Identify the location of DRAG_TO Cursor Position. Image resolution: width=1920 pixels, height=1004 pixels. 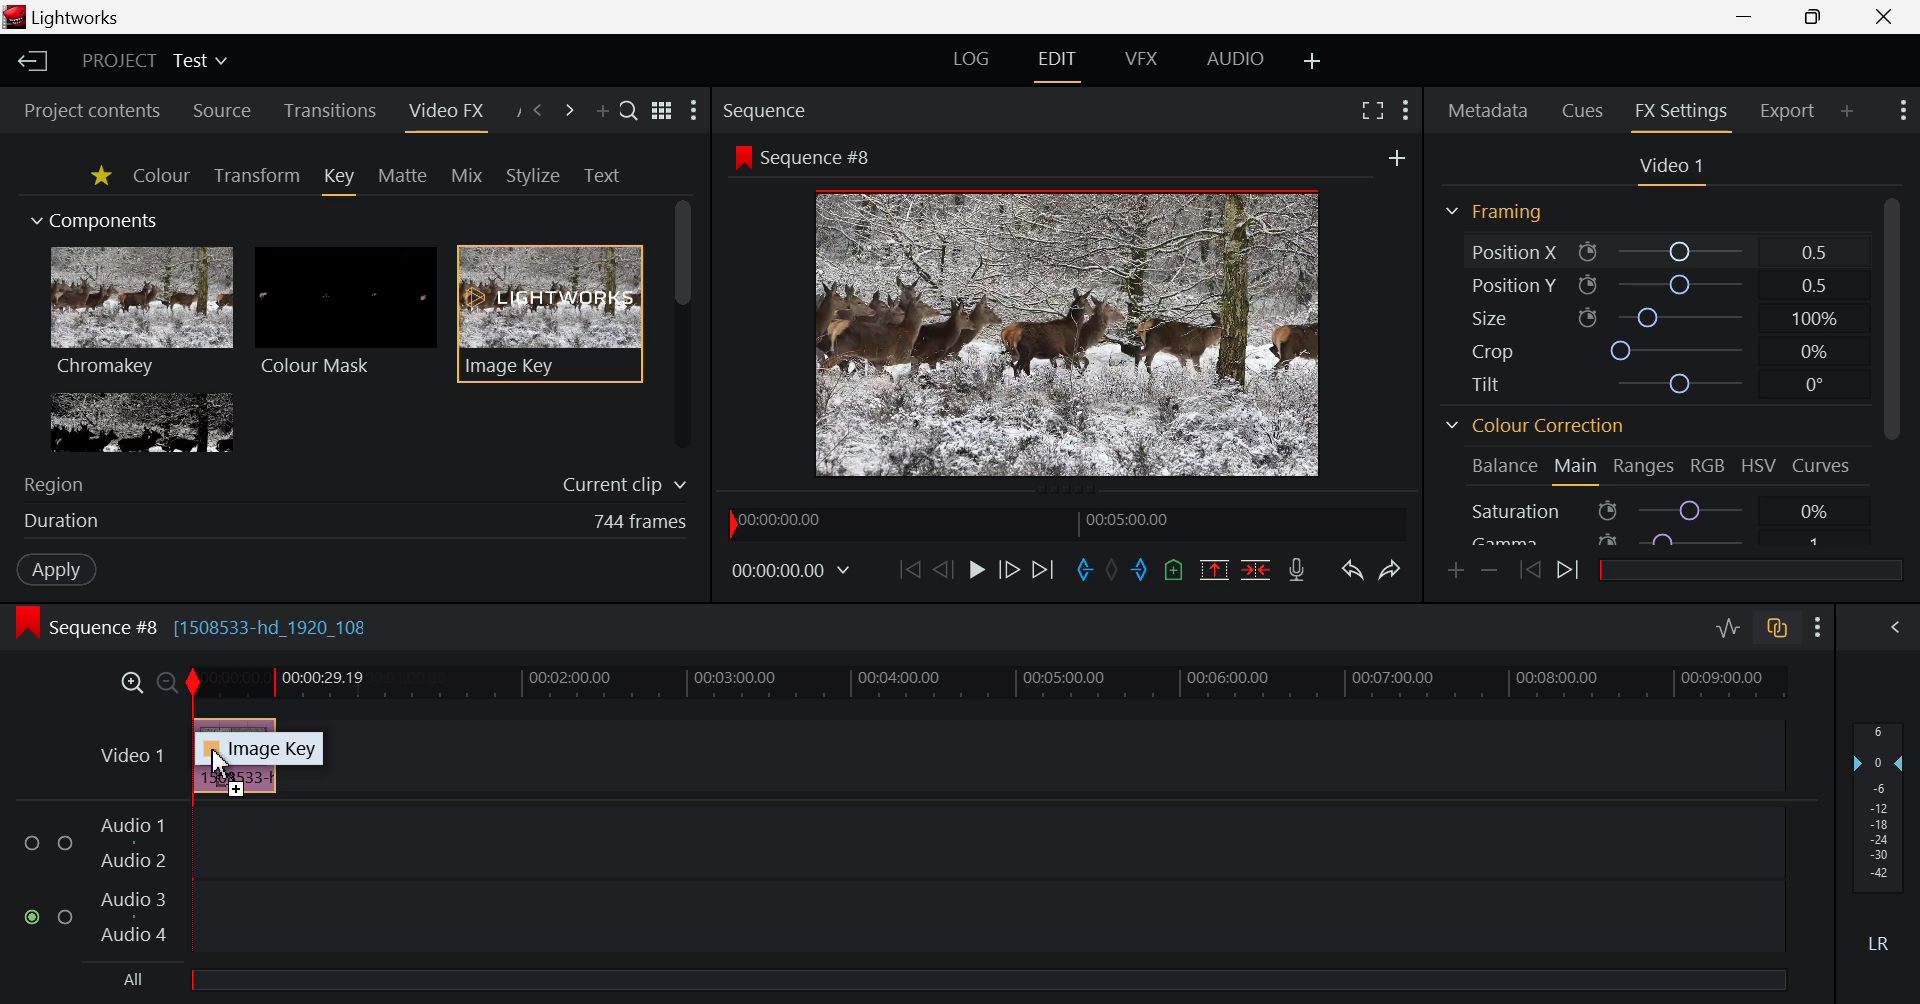
(217, 766).